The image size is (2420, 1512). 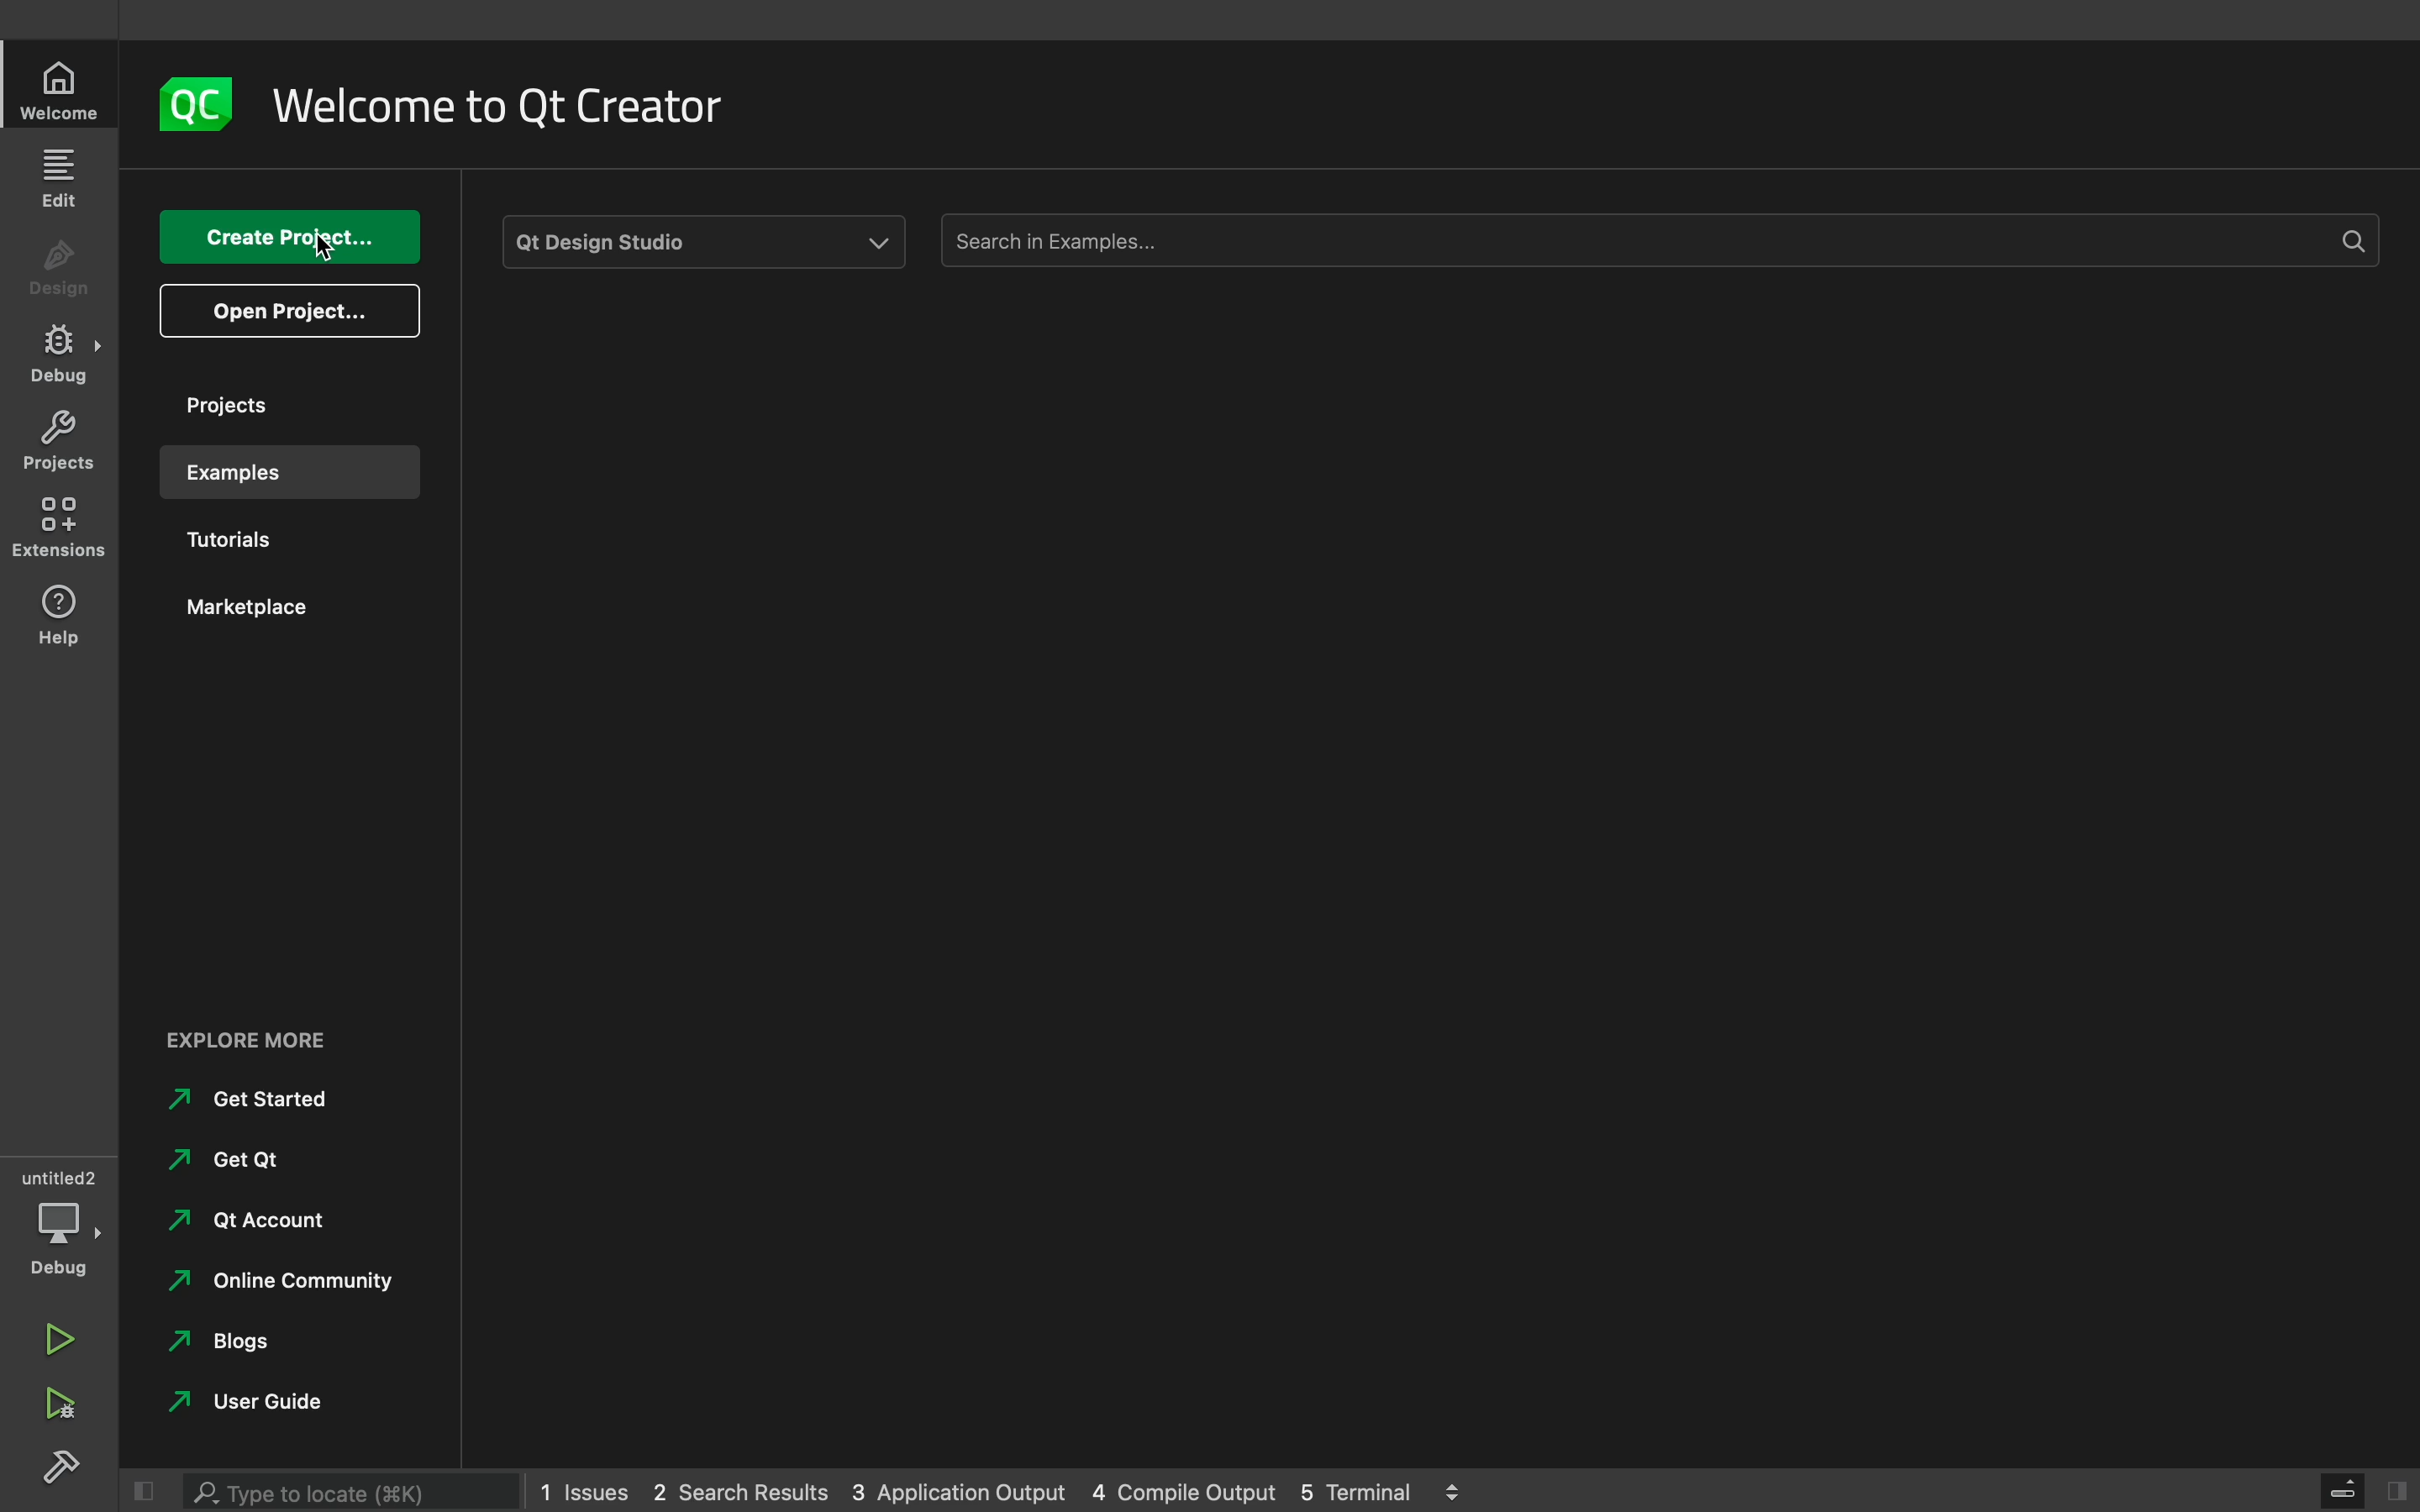 I want to click on extensions, so click(x=63, y=527).